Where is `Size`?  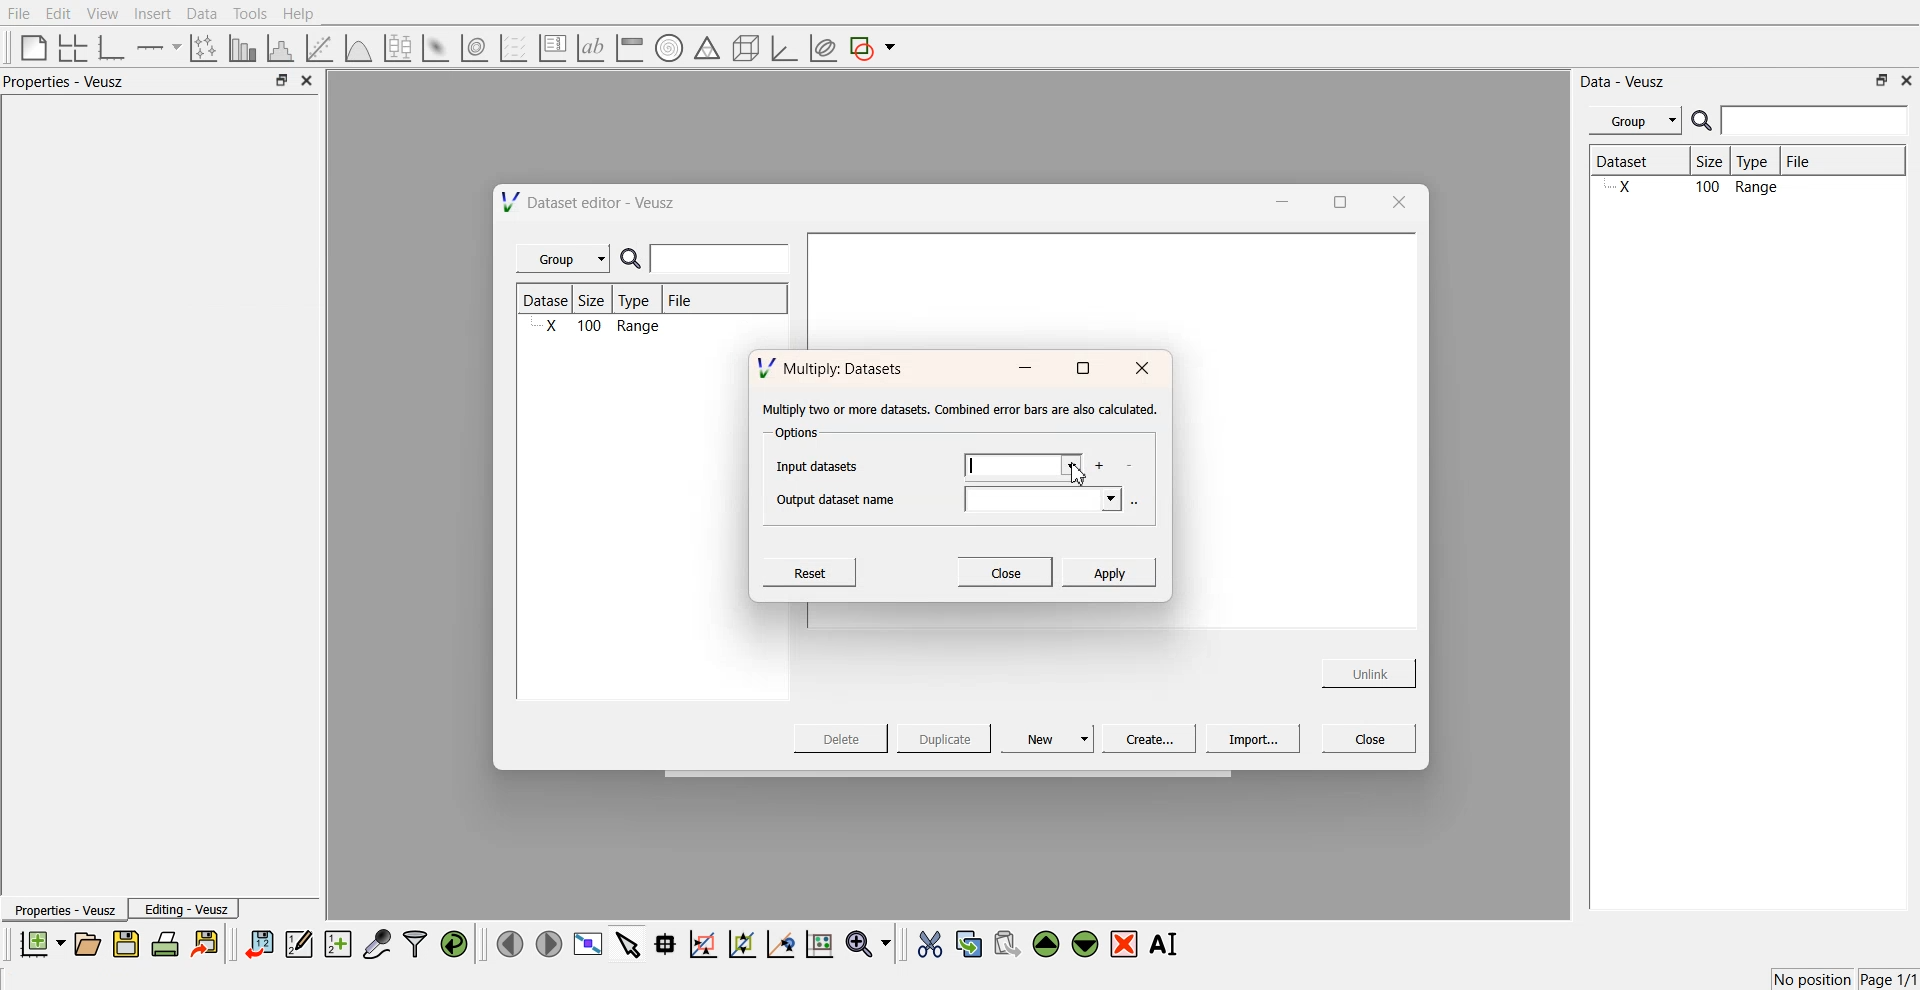 Size is located at coordinates (1715, 163).